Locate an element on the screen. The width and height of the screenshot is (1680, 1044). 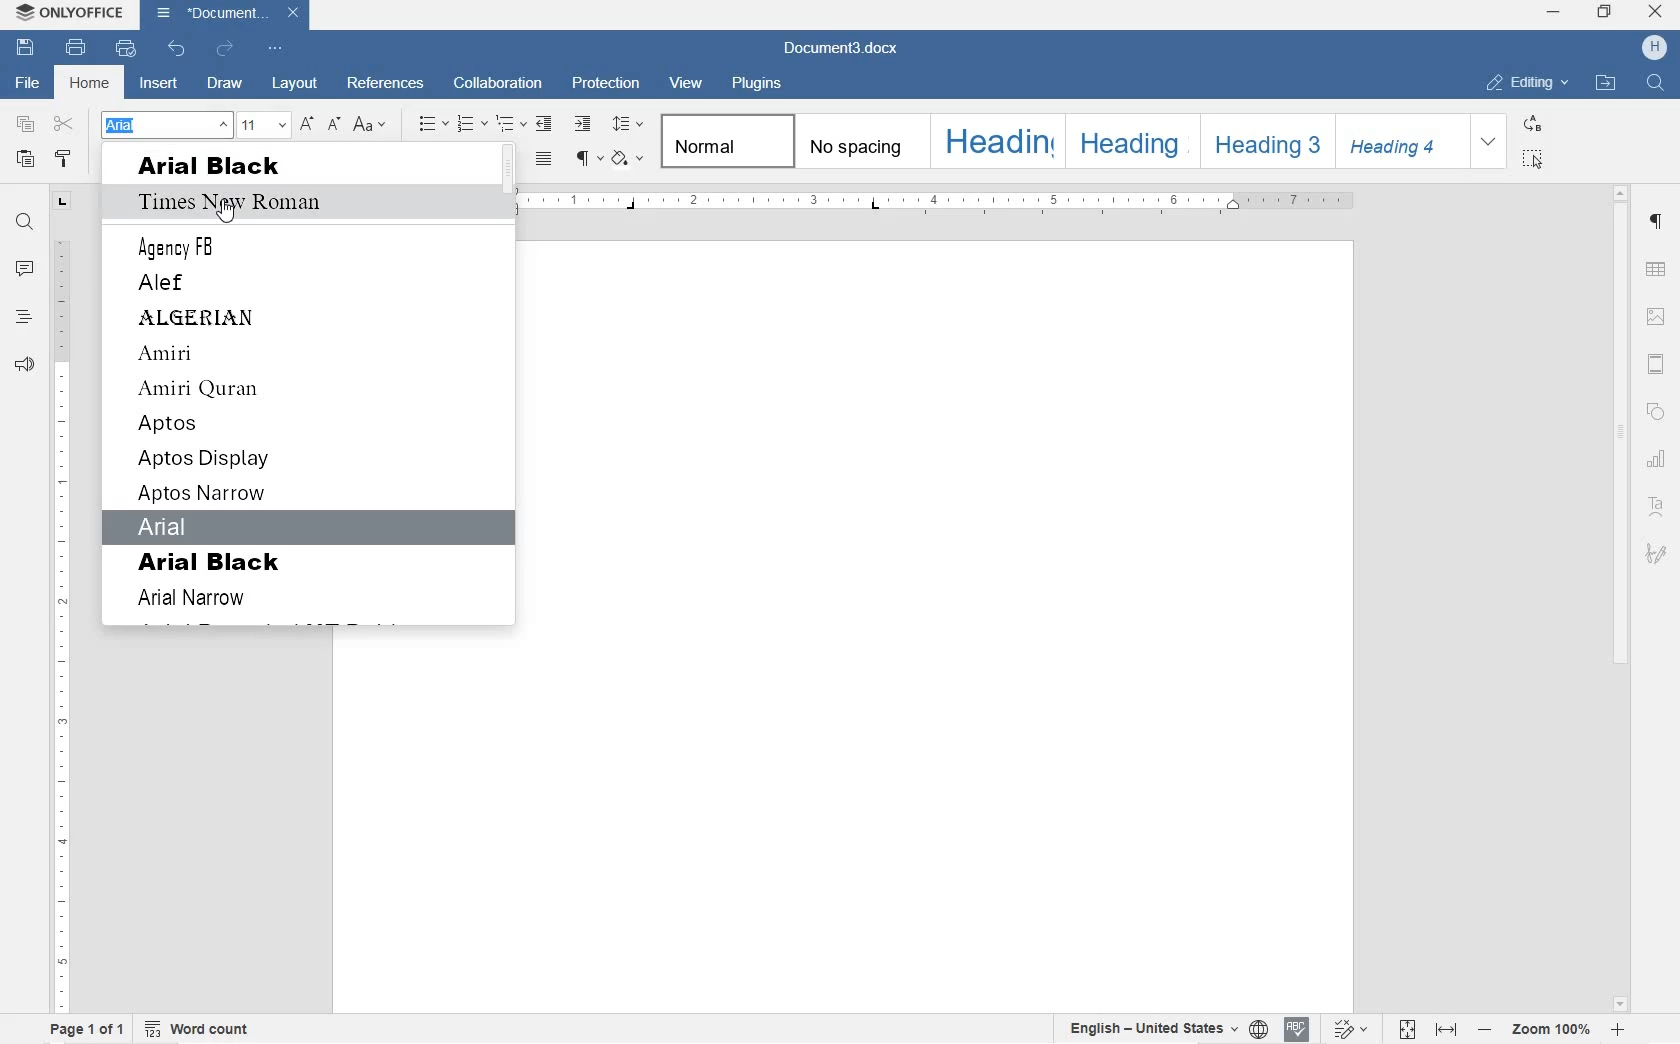
FIT TO PAGE OR WIDTH is located at coordinates (1431, 1027).